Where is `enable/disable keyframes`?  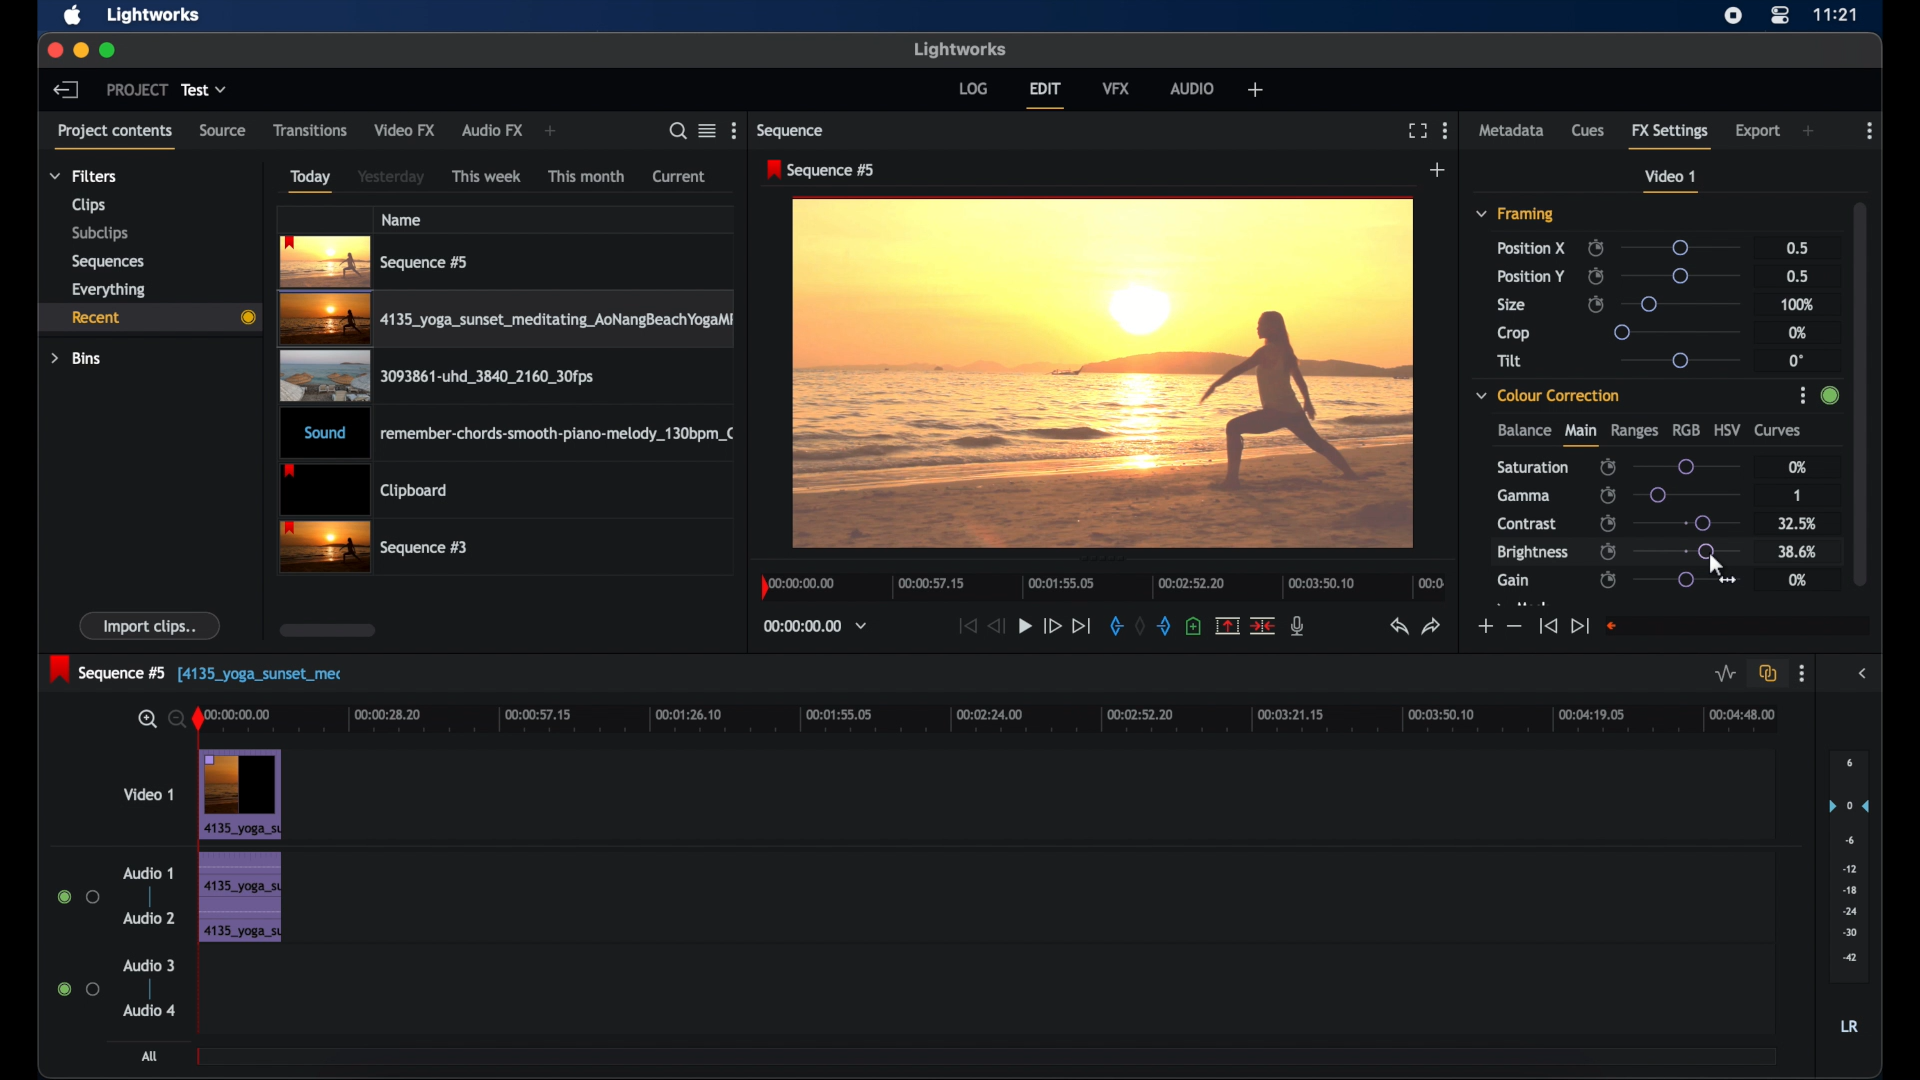 enable/disable keyframes is located at coordinates (1595, 248).